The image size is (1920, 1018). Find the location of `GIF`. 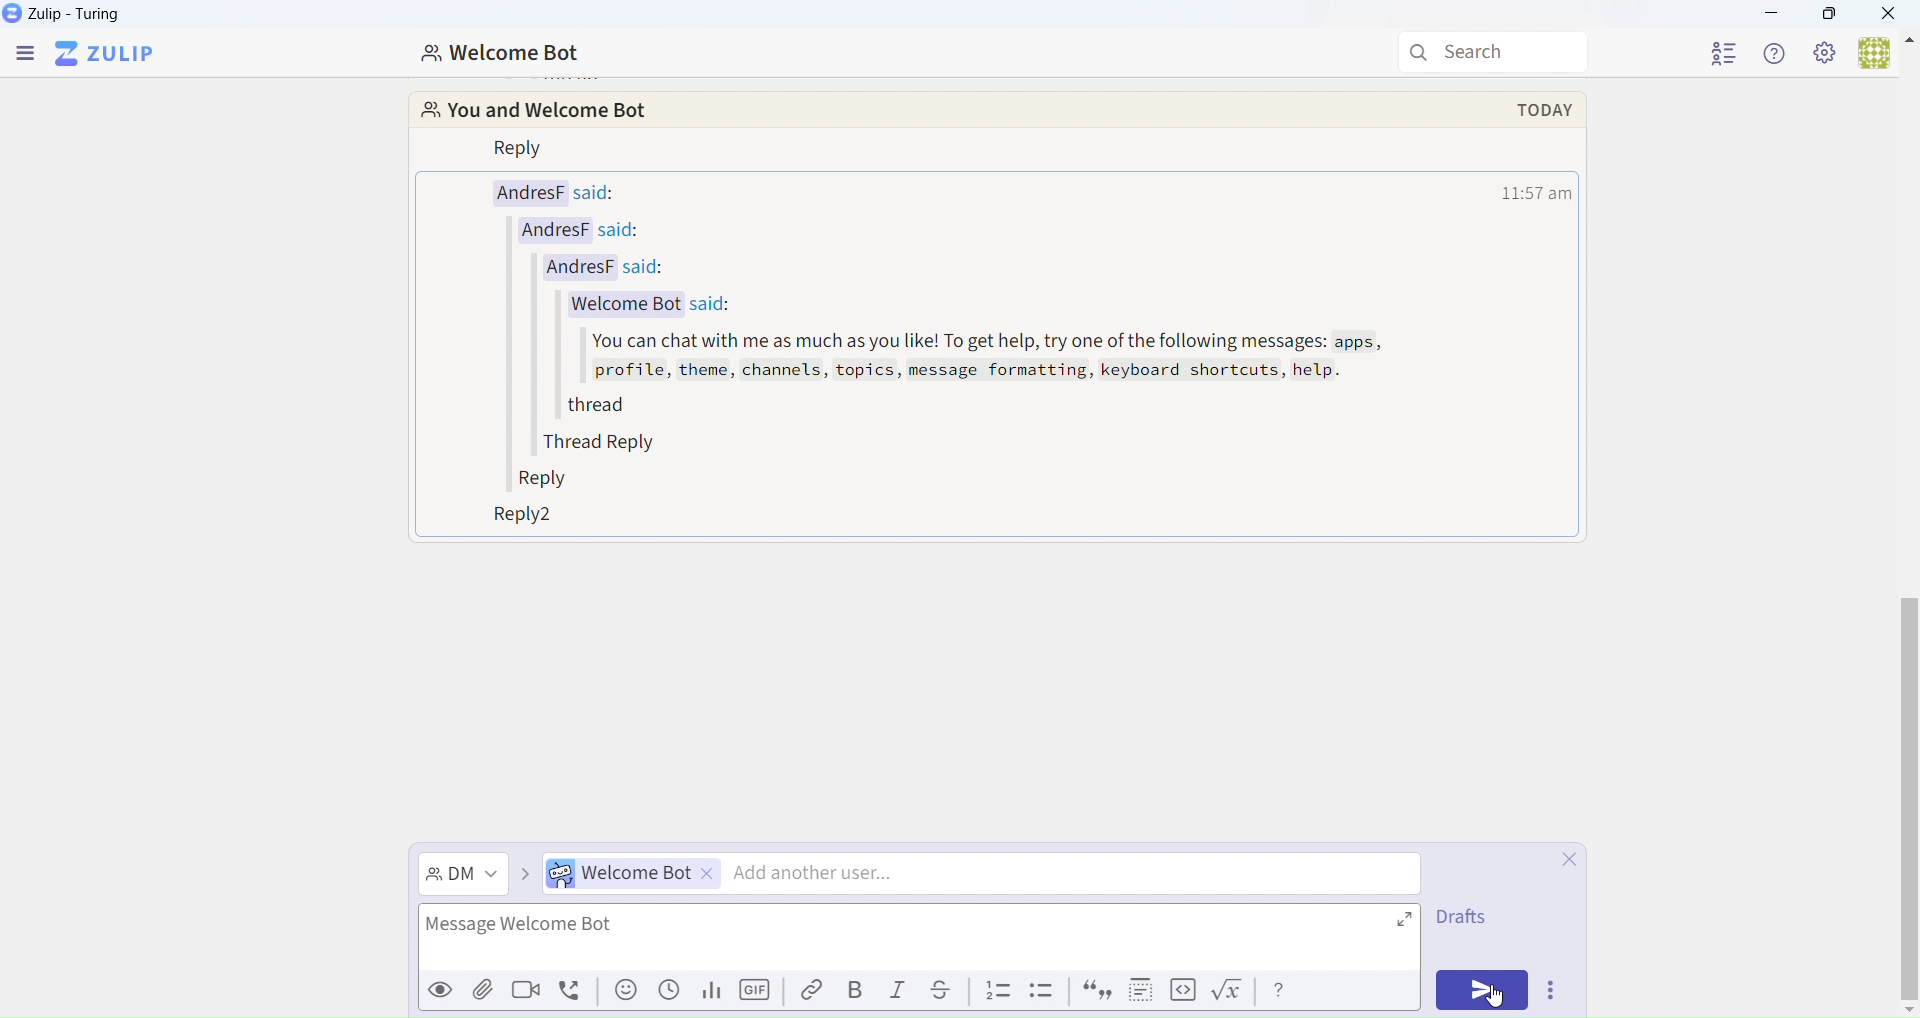

GIF is located at coordinates (754, 991).